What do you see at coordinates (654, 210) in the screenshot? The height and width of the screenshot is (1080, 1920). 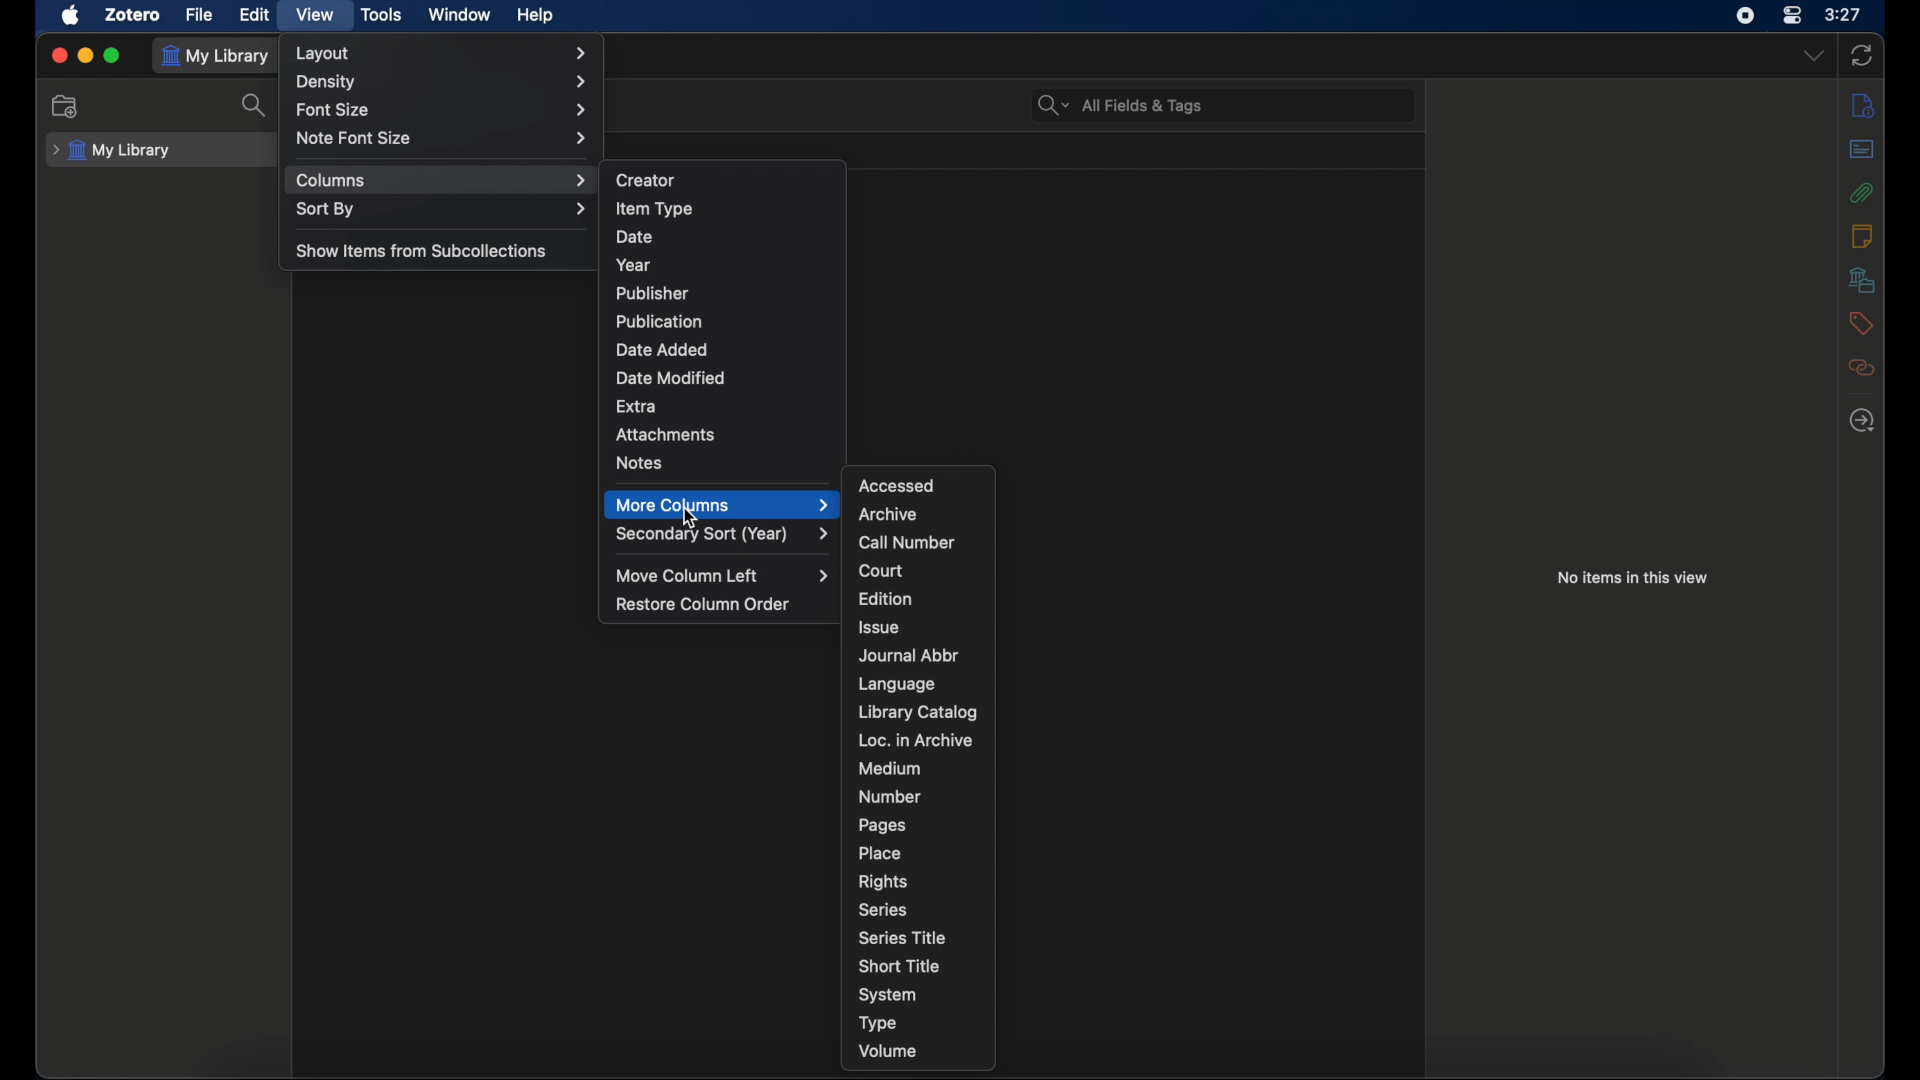 I see `item type` at bounding box center [654, 210].